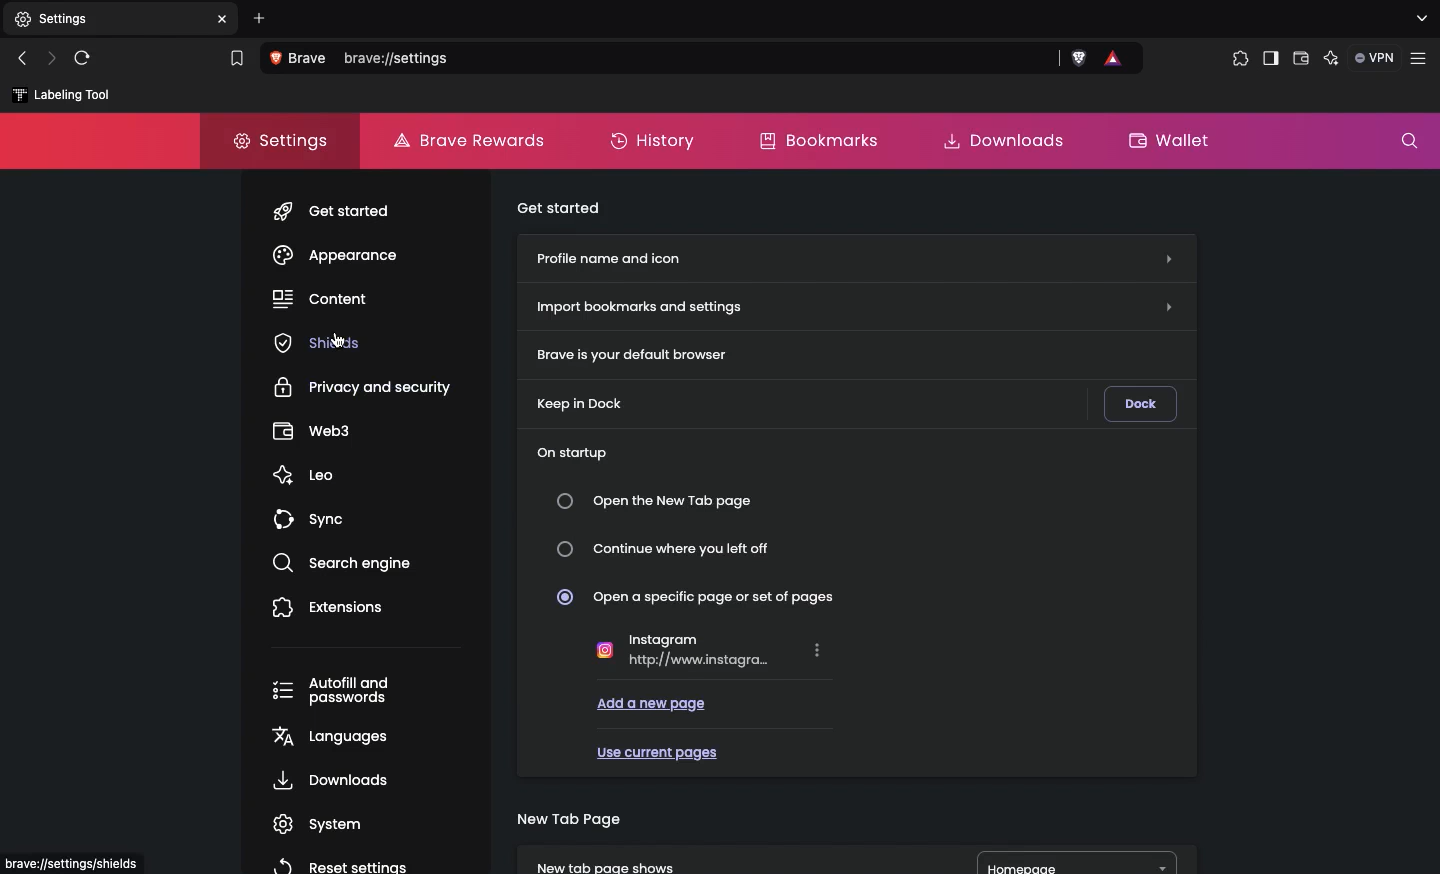 The image size is (1440, 874). I want to click on Open the new tab page, so click(667, 499).